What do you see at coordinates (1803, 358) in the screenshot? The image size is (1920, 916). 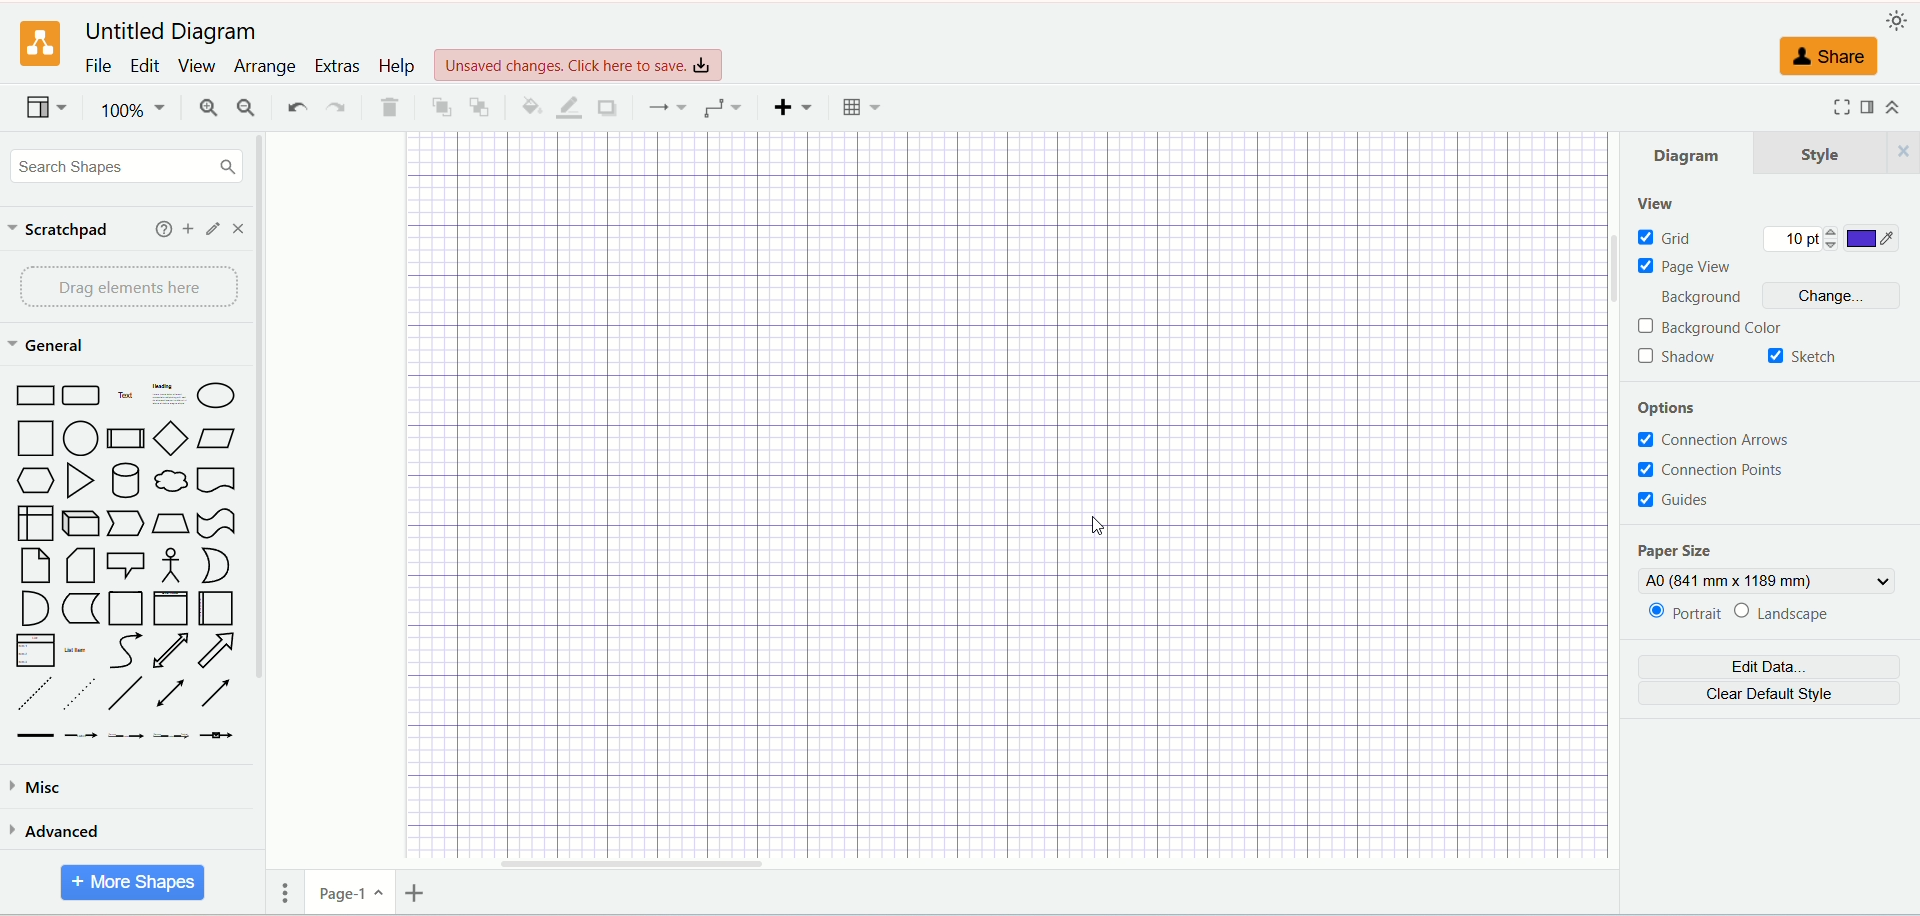 I see `sketch` at bounding box center [1803, 358].